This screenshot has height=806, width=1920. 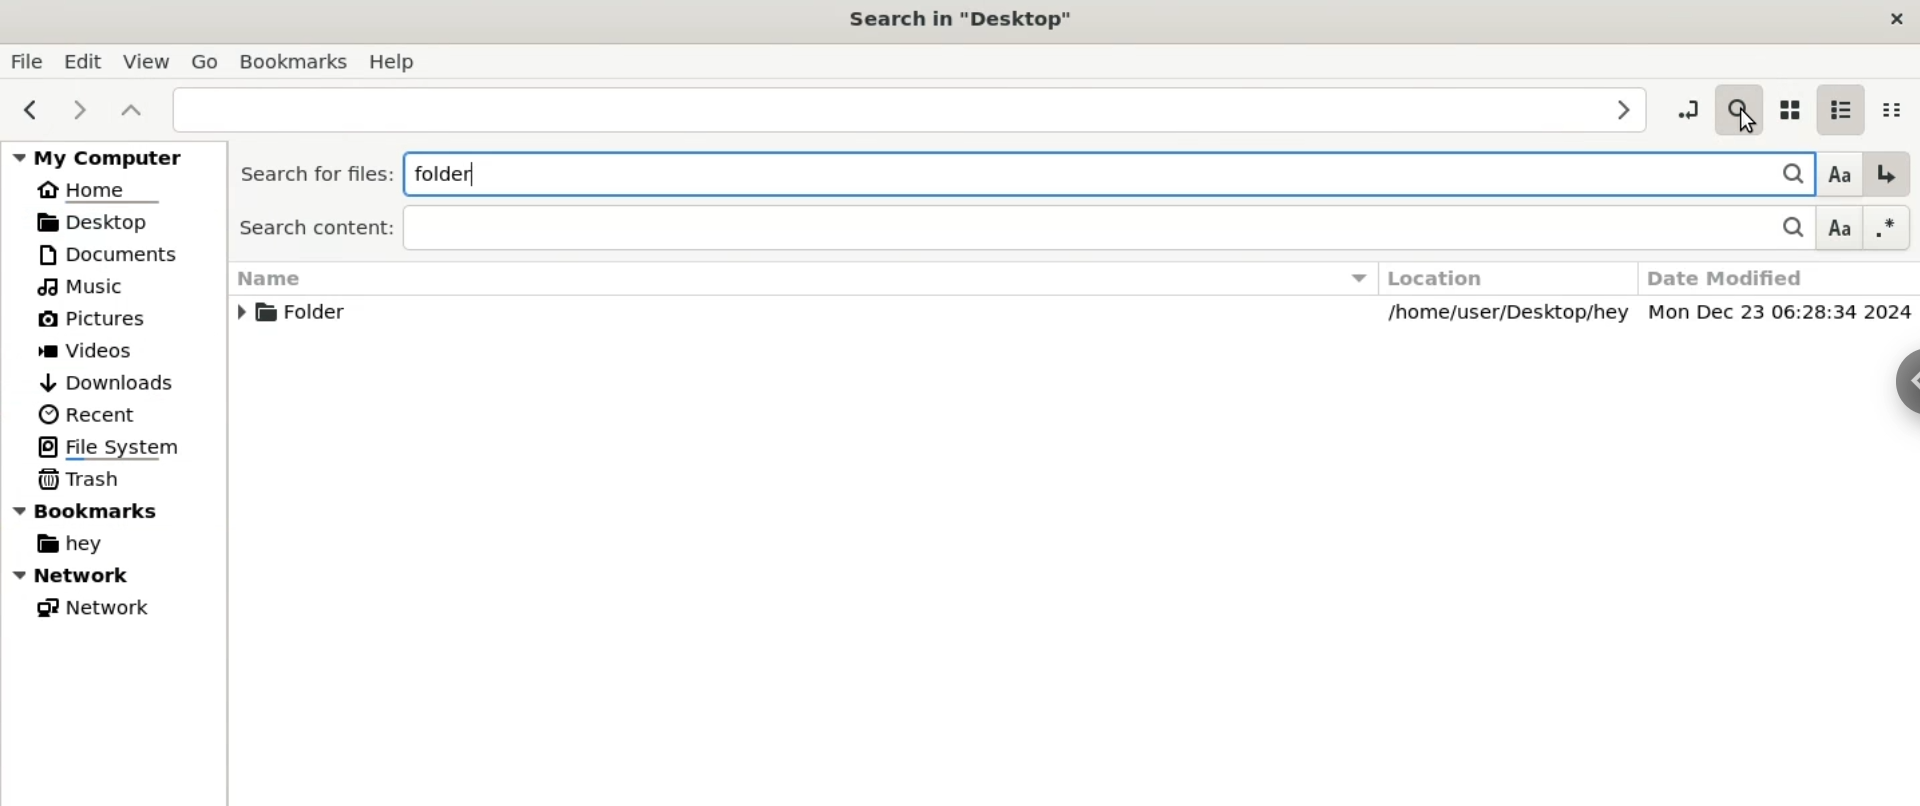 What do you see at coordinates (1789, 107) in the screenshot?
I see `icon view` at bounding box center [1789, 107].